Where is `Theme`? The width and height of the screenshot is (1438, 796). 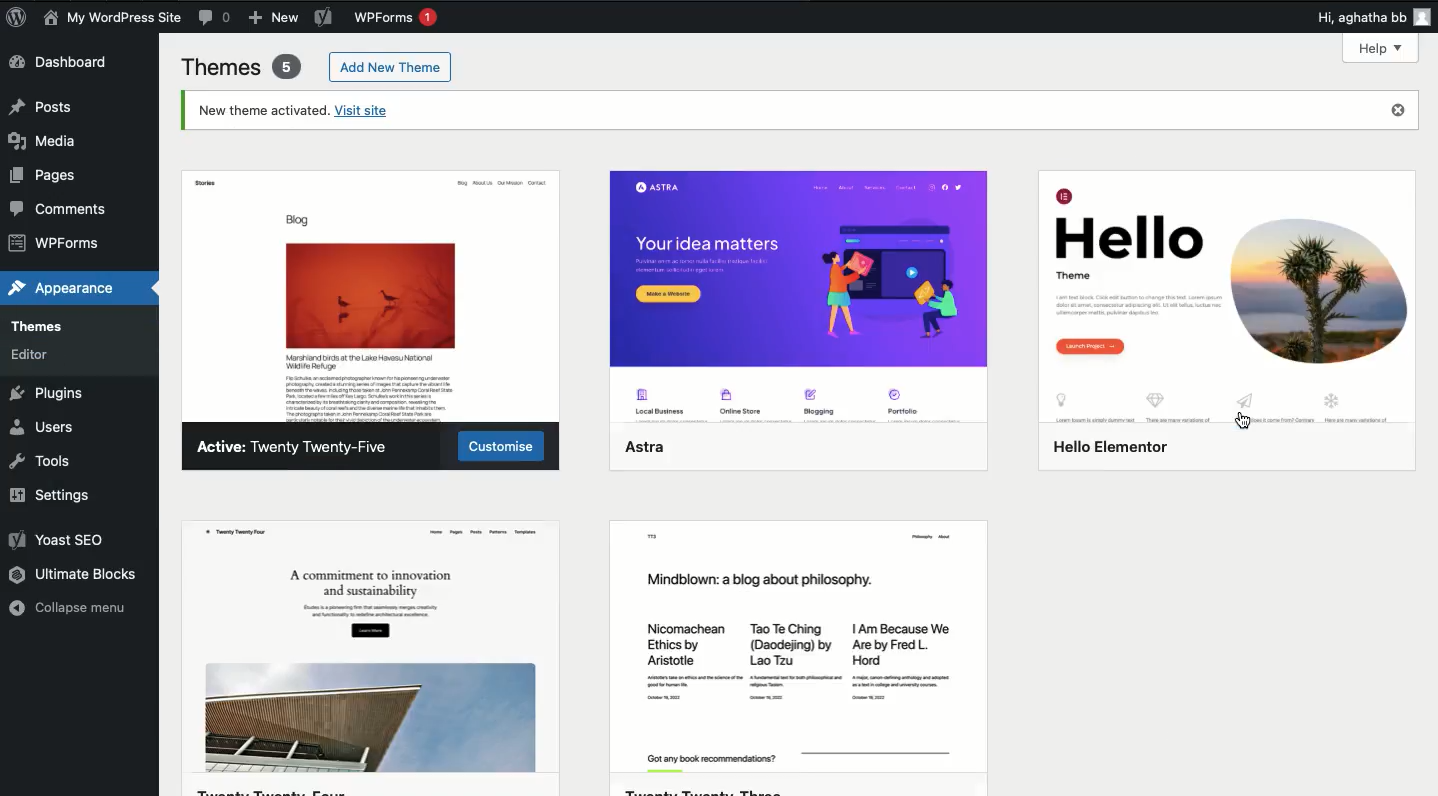 Theme is located at coordinates (801, 305).